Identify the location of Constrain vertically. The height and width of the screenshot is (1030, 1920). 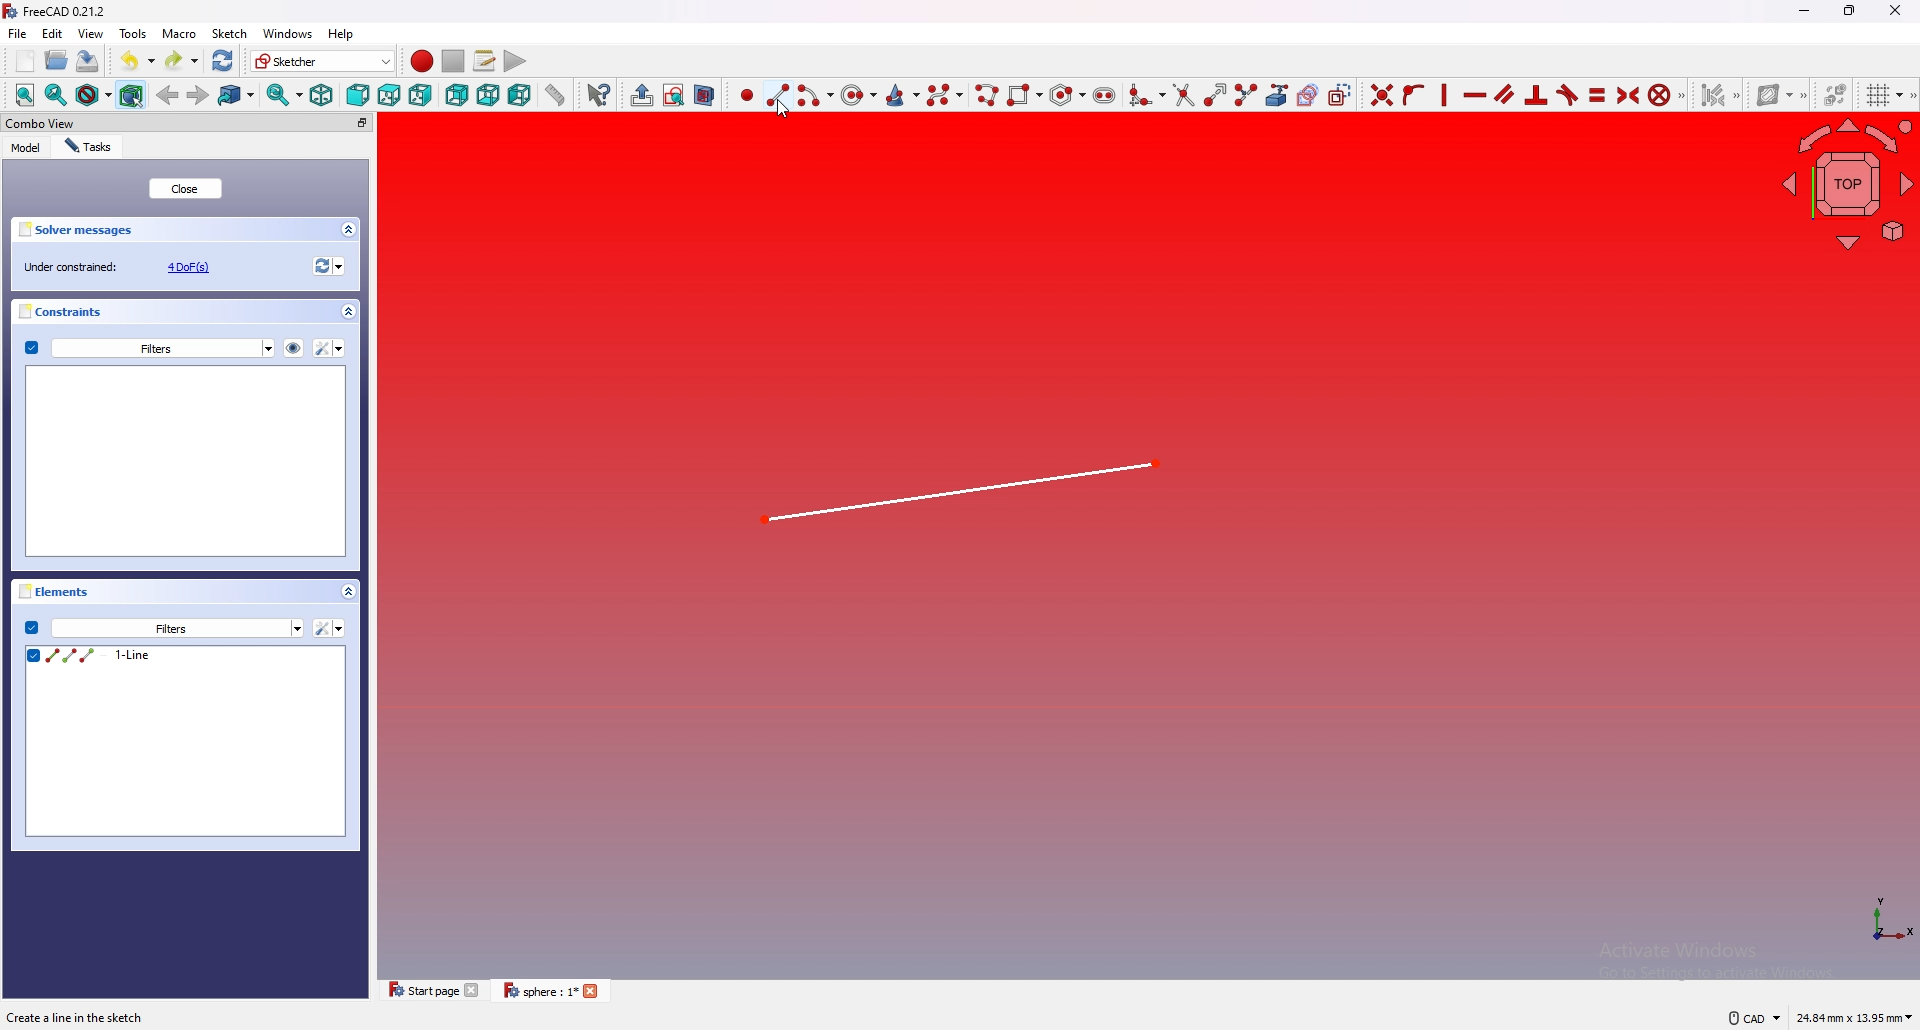
(1442, 95).